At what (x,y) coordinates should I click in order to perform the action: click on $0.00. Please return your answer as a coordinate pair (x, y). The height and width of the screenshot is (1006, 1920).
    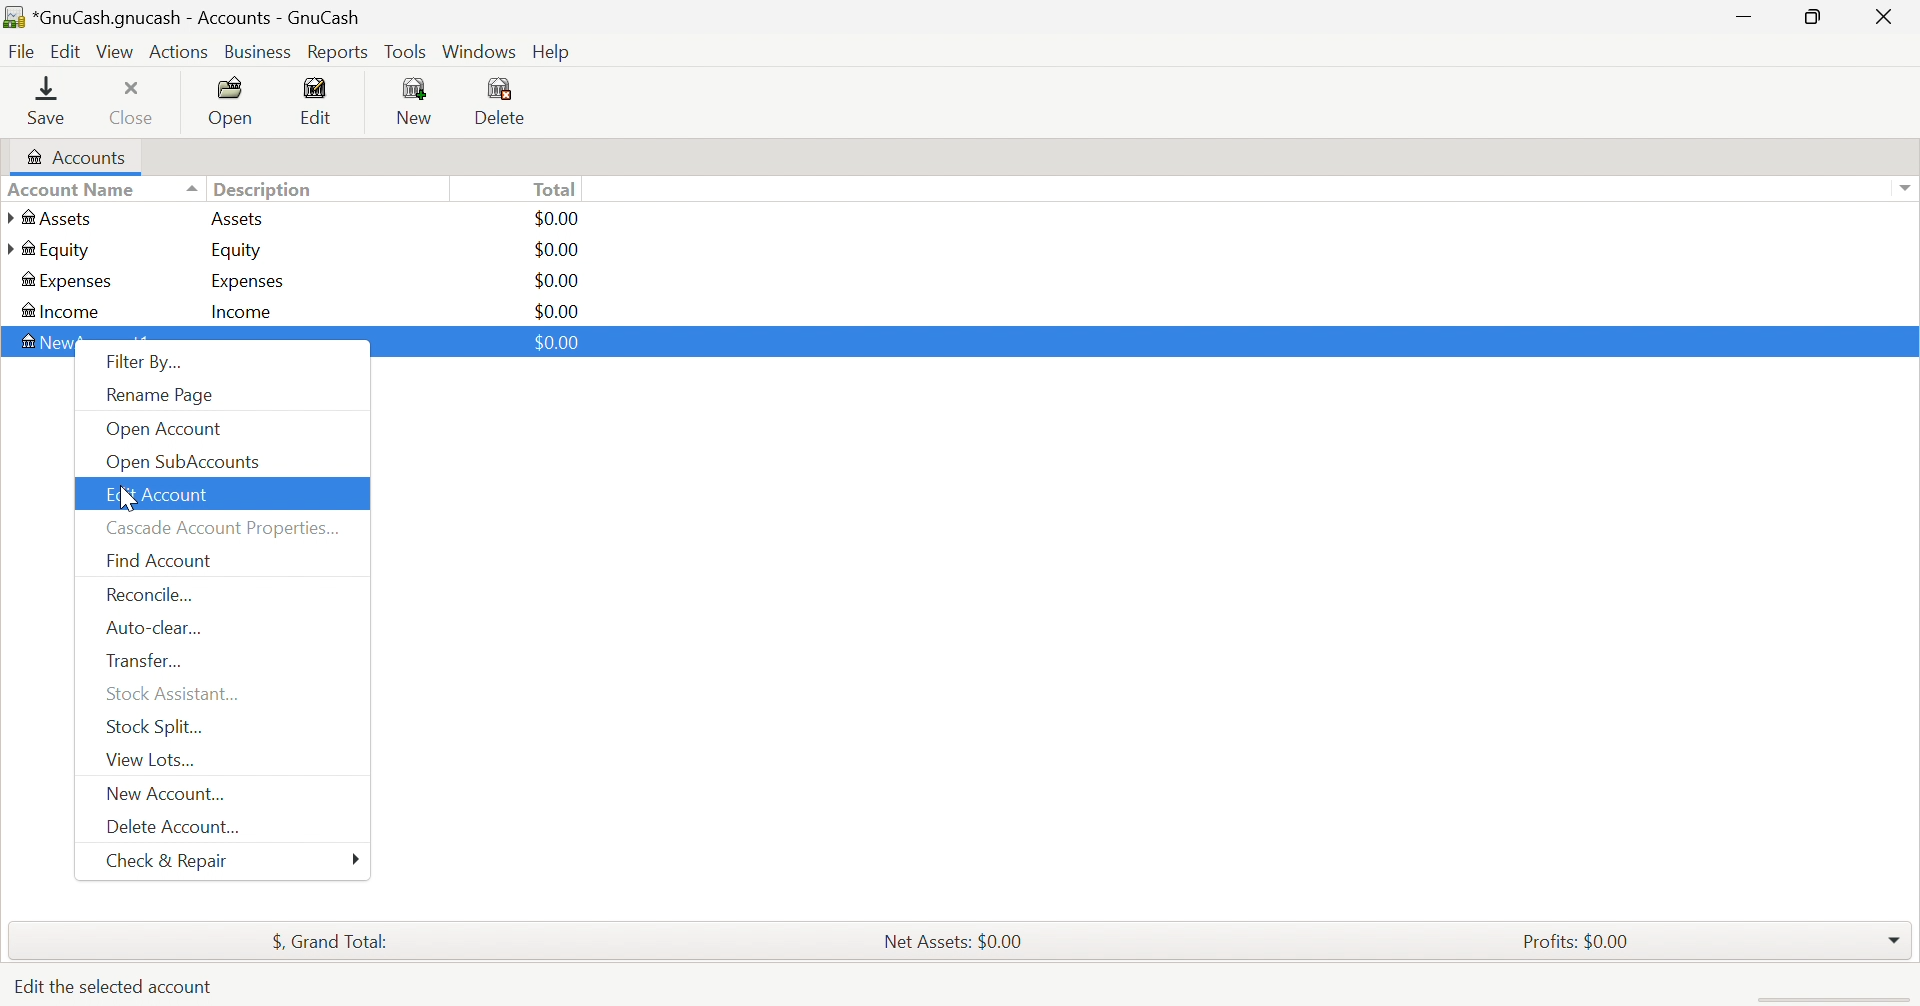
    Looking at the image, I should click on (557, 308).